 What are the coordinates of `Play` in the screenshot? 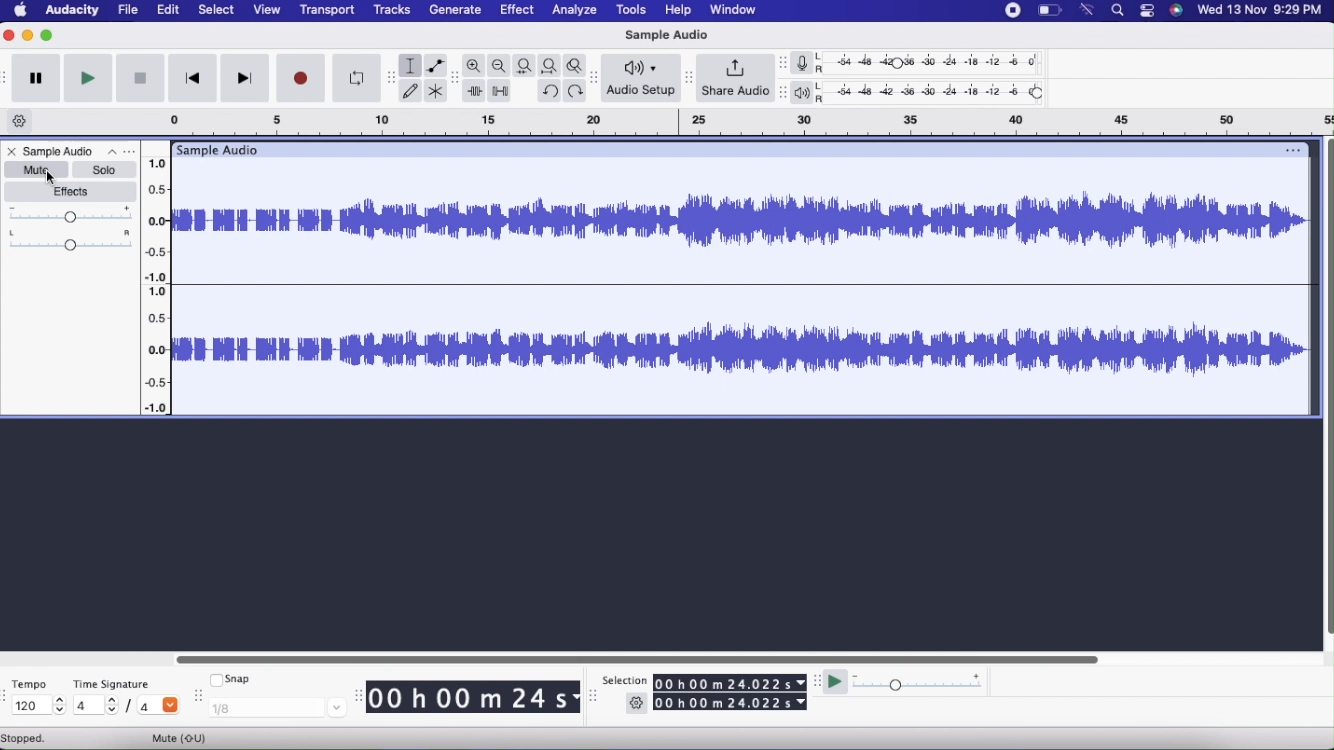 It's located at (837, 680).